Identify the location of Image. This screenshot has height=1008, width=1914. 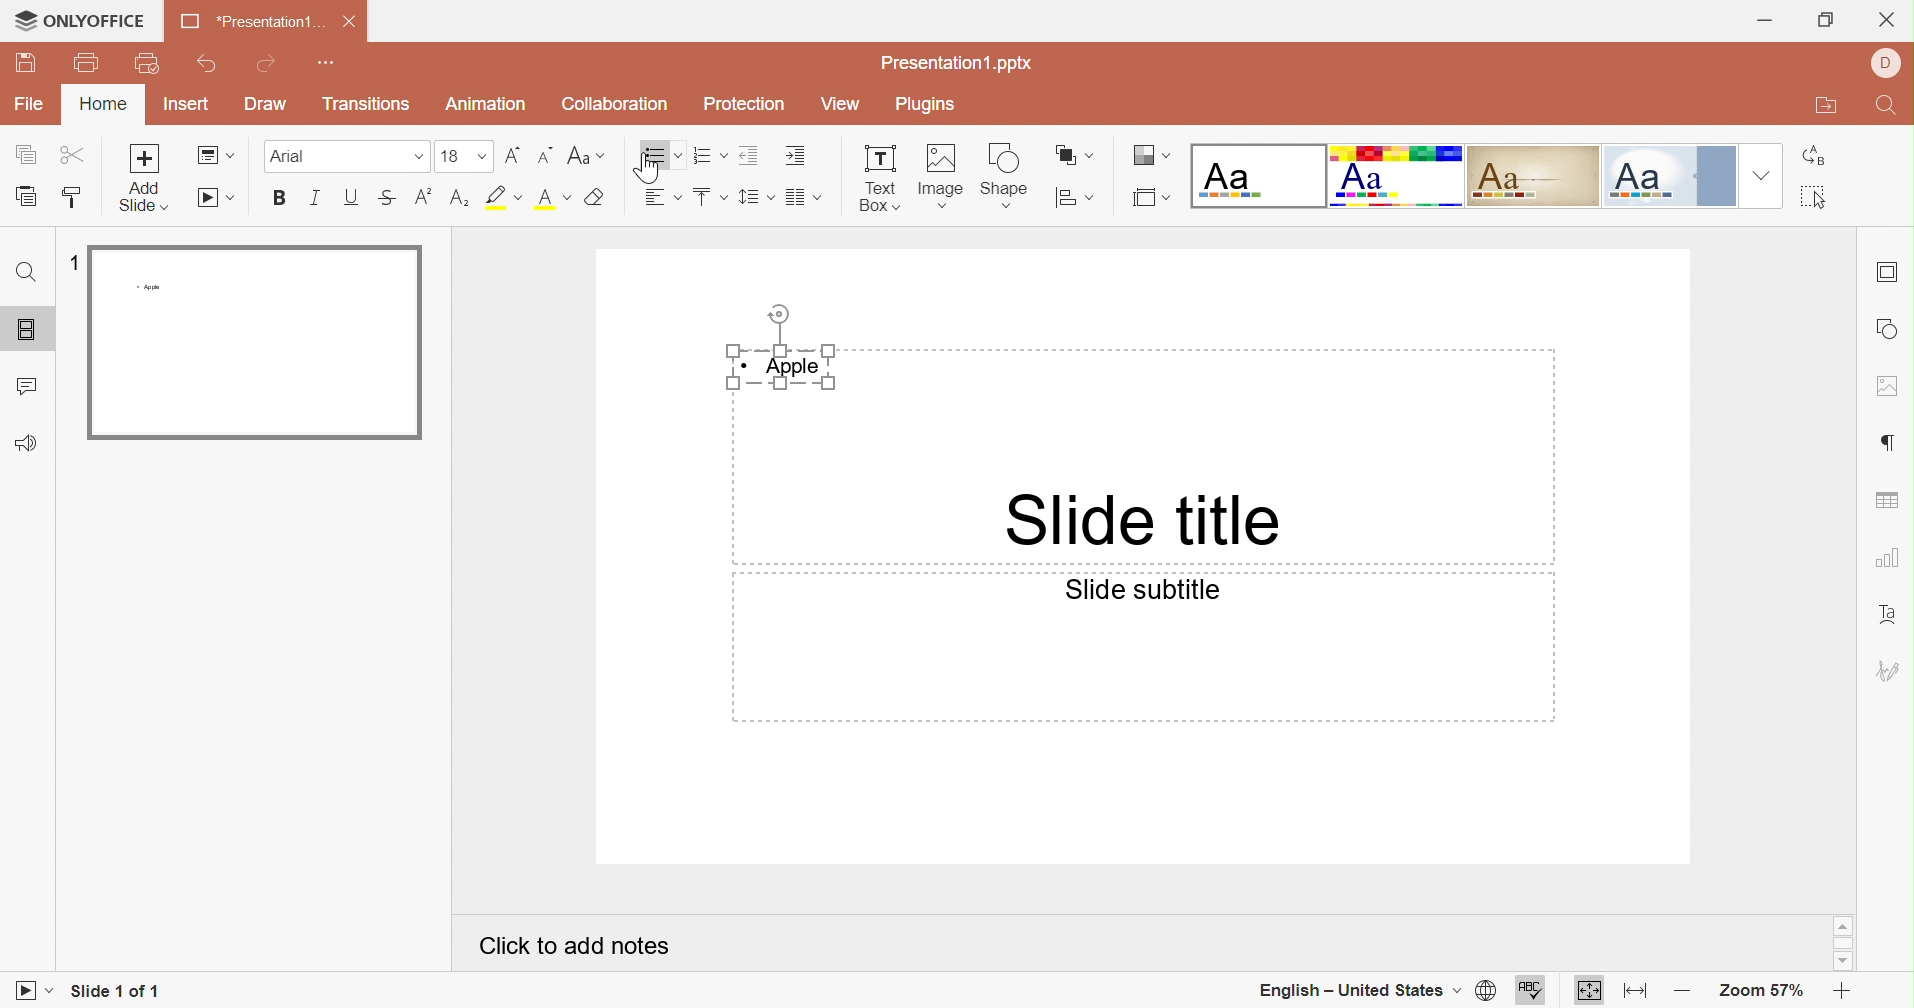
(943, 175).